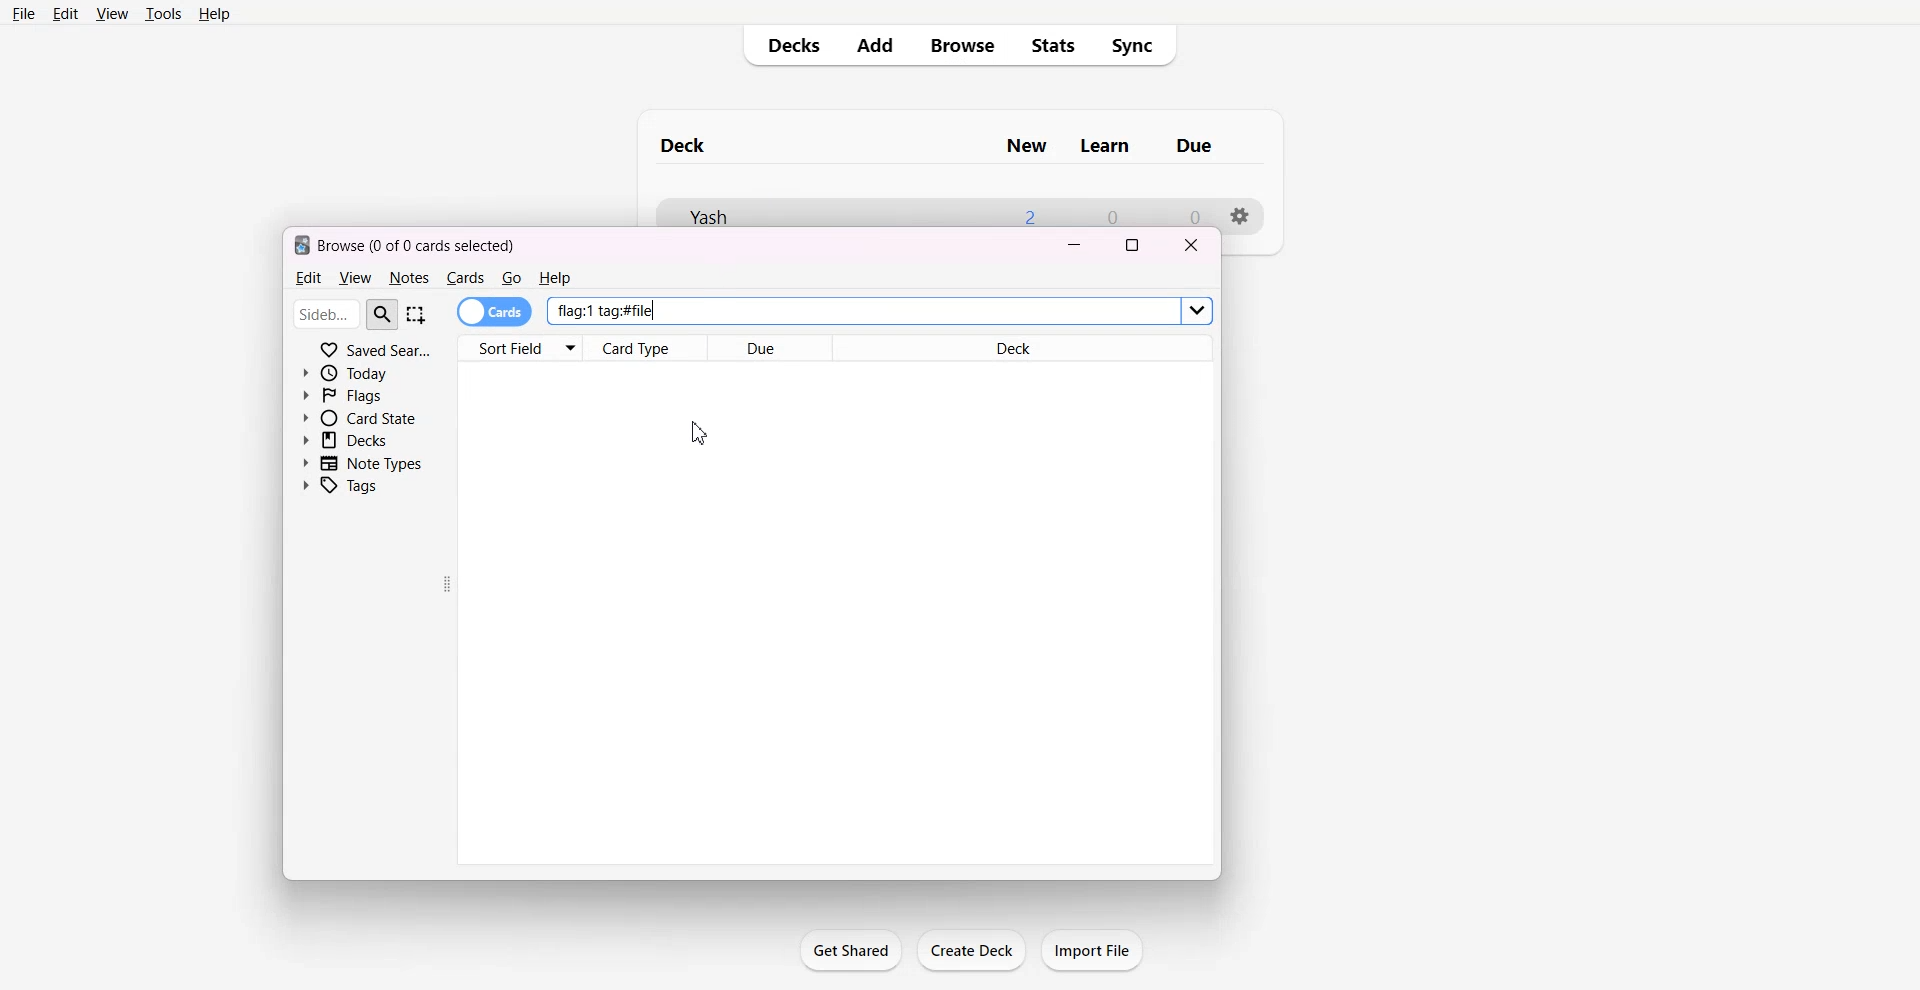 The image size is (1920, 990). What do you see at coordinates (359, 441) in the screenshot?
I see `Decks` at bounding box center [359, 441].